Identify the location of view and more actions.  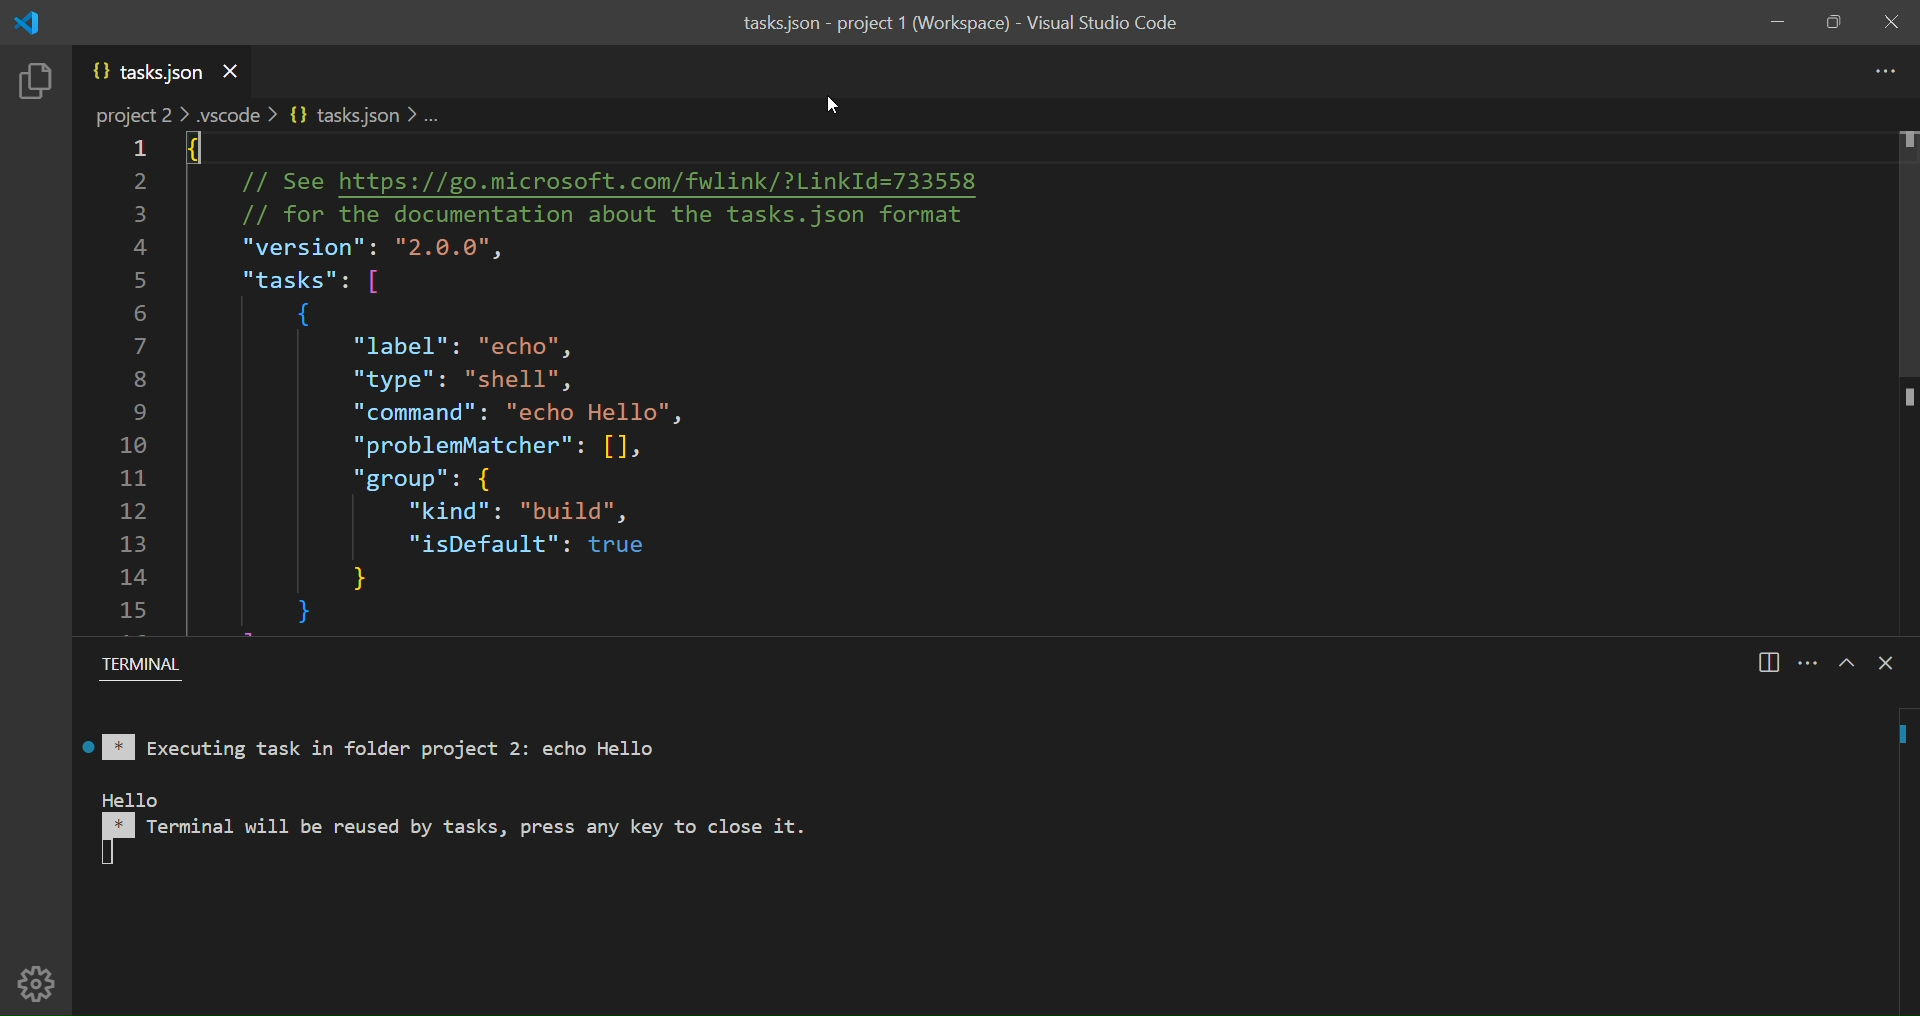
(1809, 662).